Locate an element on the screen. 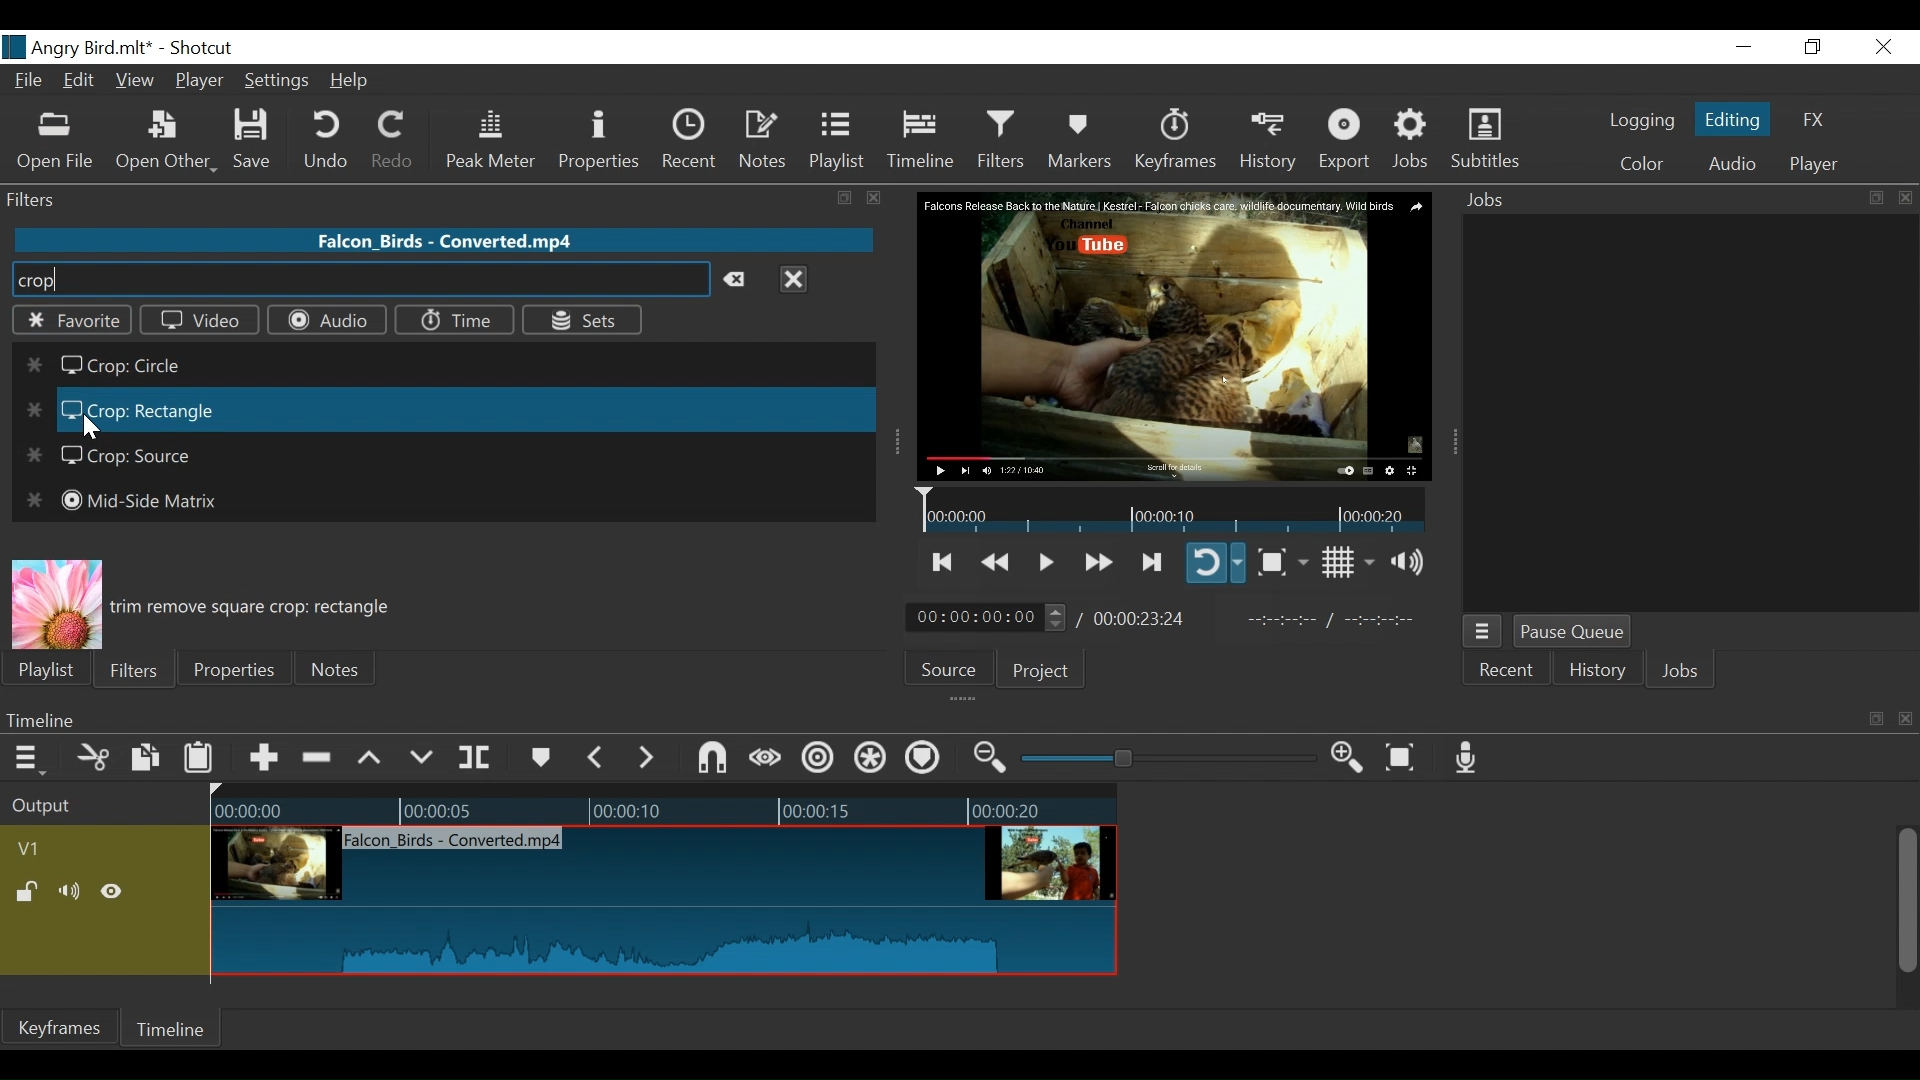 This screenshot has width=1920, height=1080. Subtitles is located at coordinates (1485, 139).